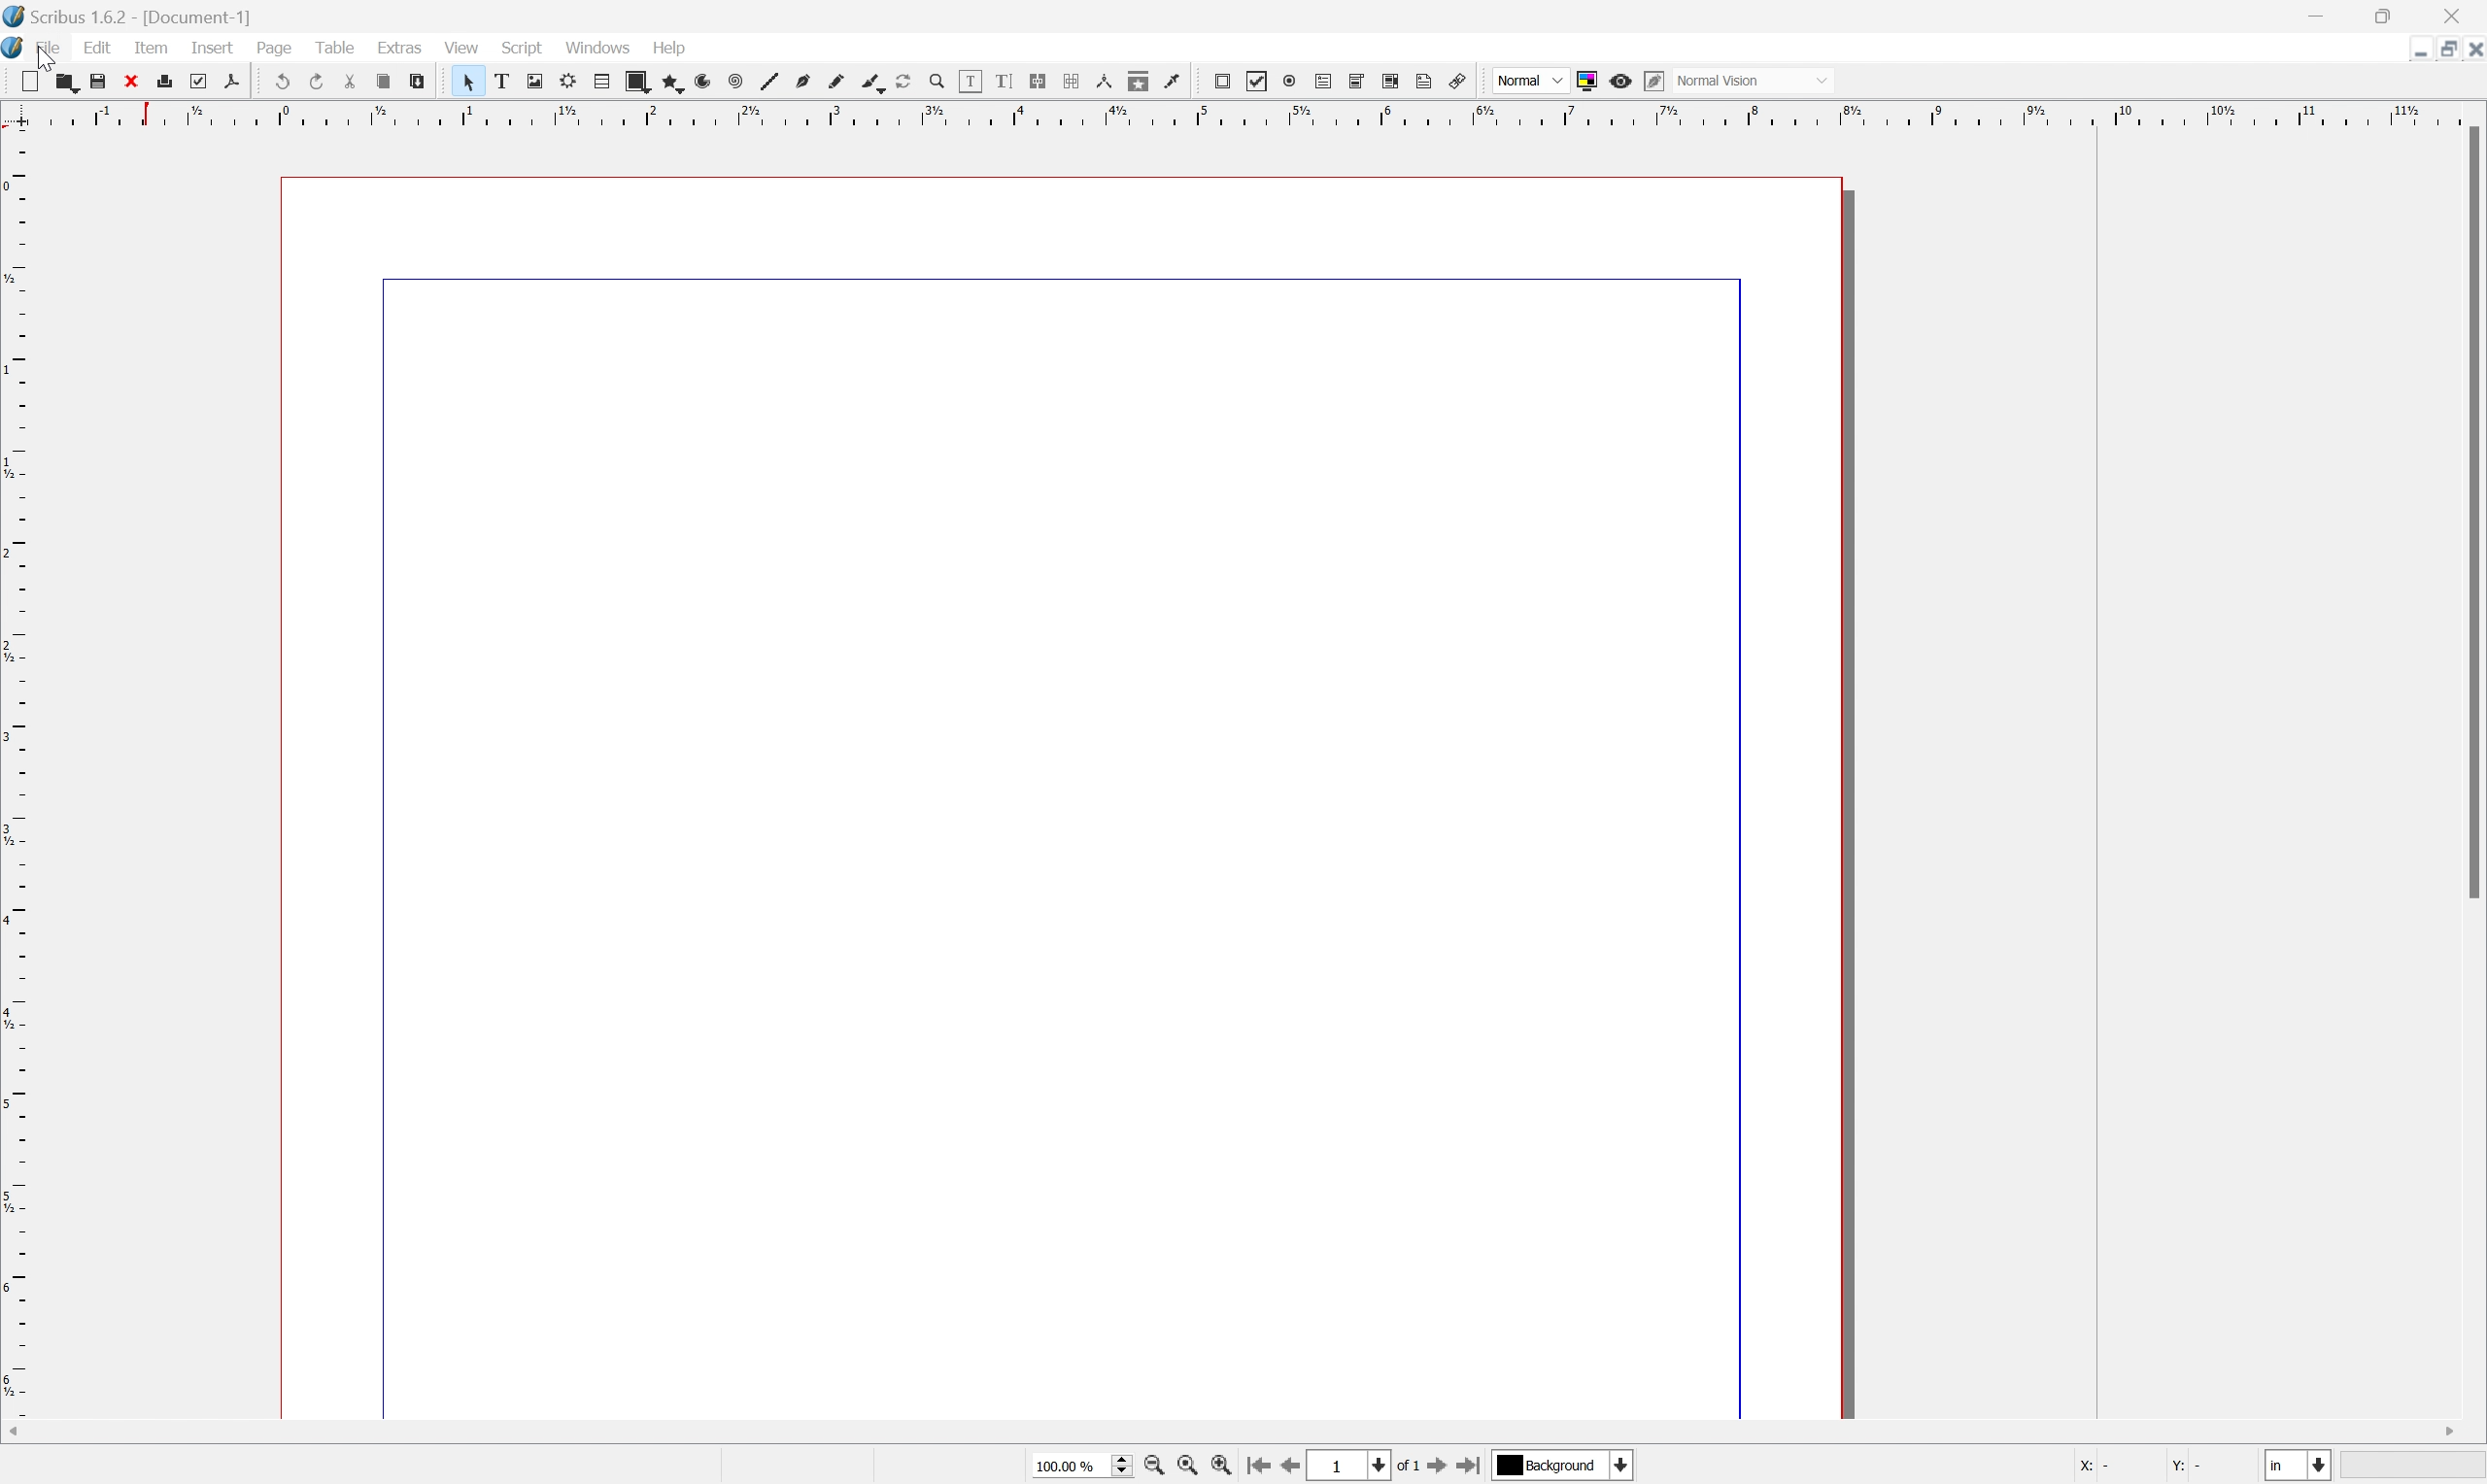 The width and height of the screenshot is (2487, 1484). Describe the element at coordinates (2301, 1468) in the screenshot. I see `in` at that location.